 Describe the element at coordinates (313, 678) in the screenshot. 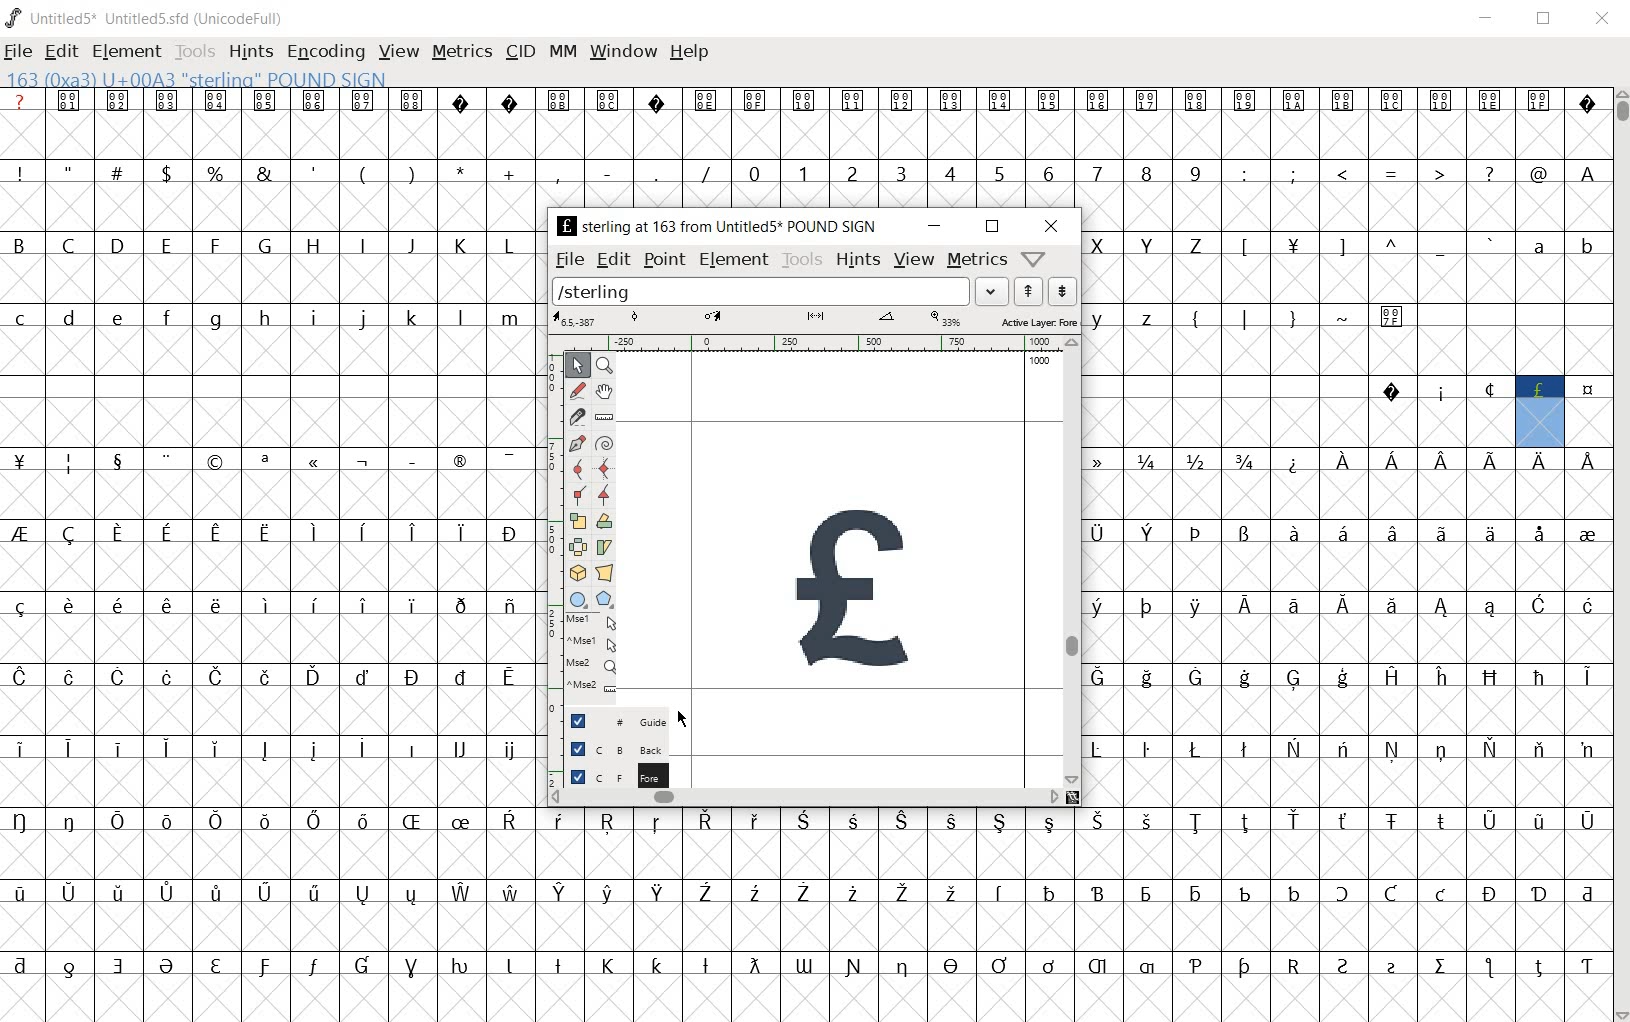

I see `Symbol` at that location.